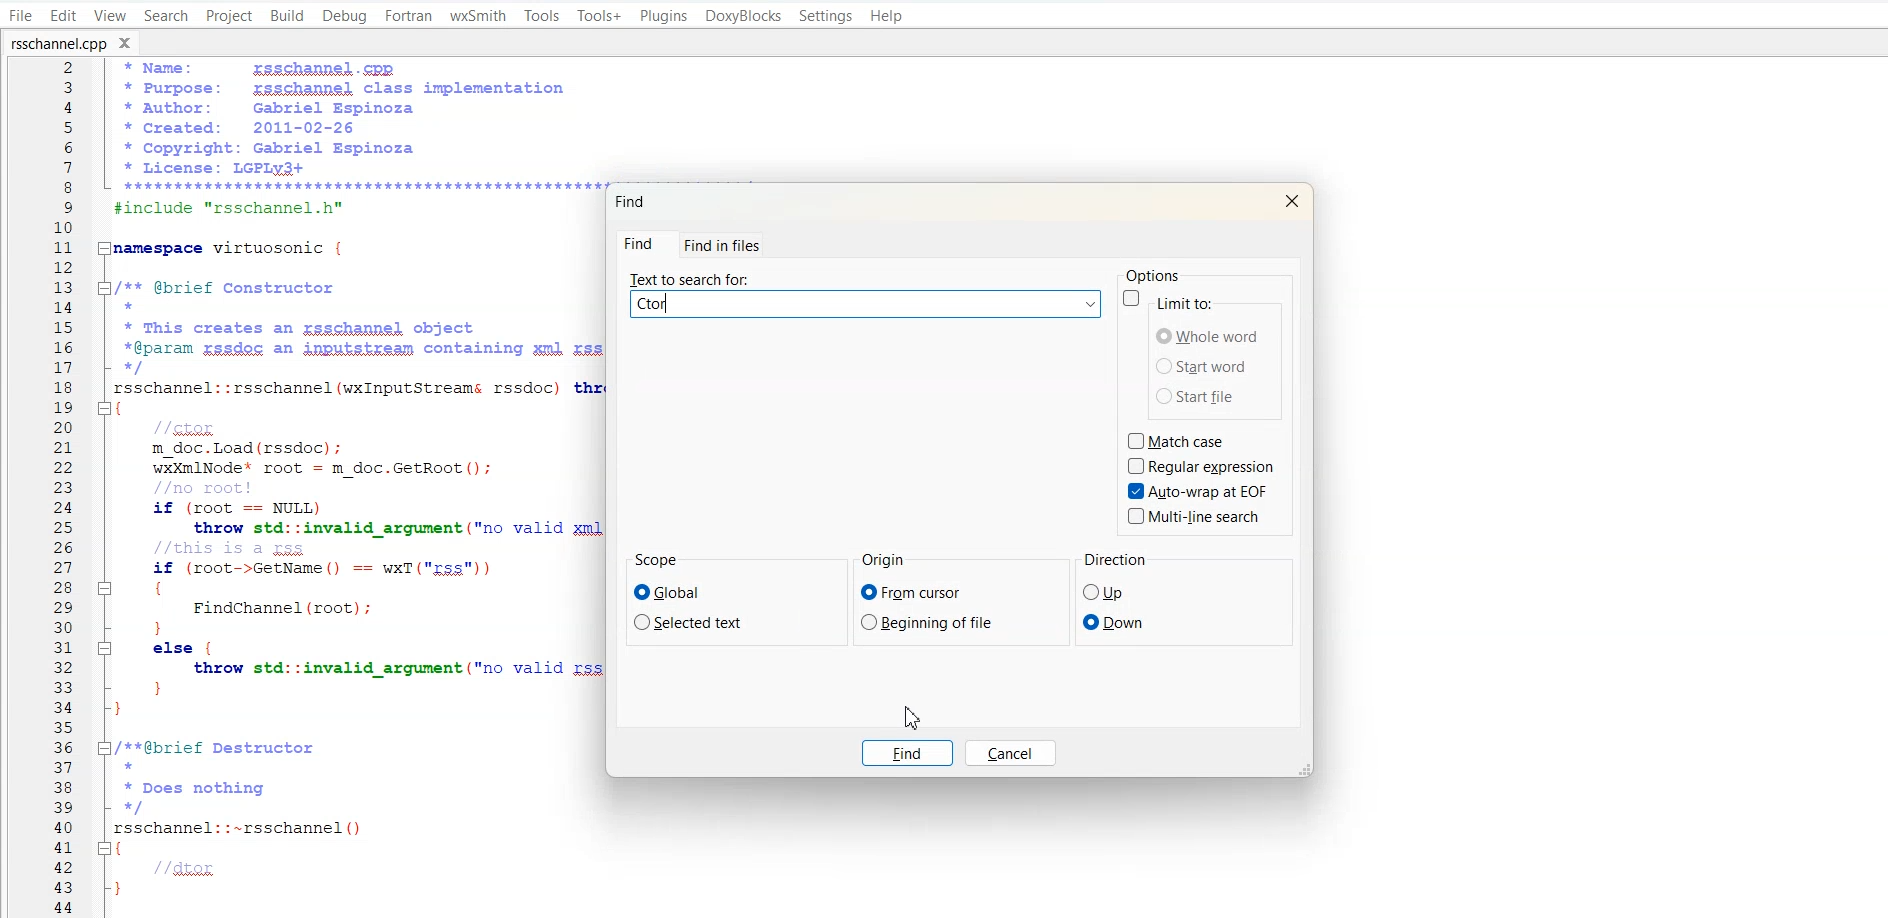  What do you see at coordinates (128, 41) in the screenshot?
I see `Close` at bounding box center [128, 41].